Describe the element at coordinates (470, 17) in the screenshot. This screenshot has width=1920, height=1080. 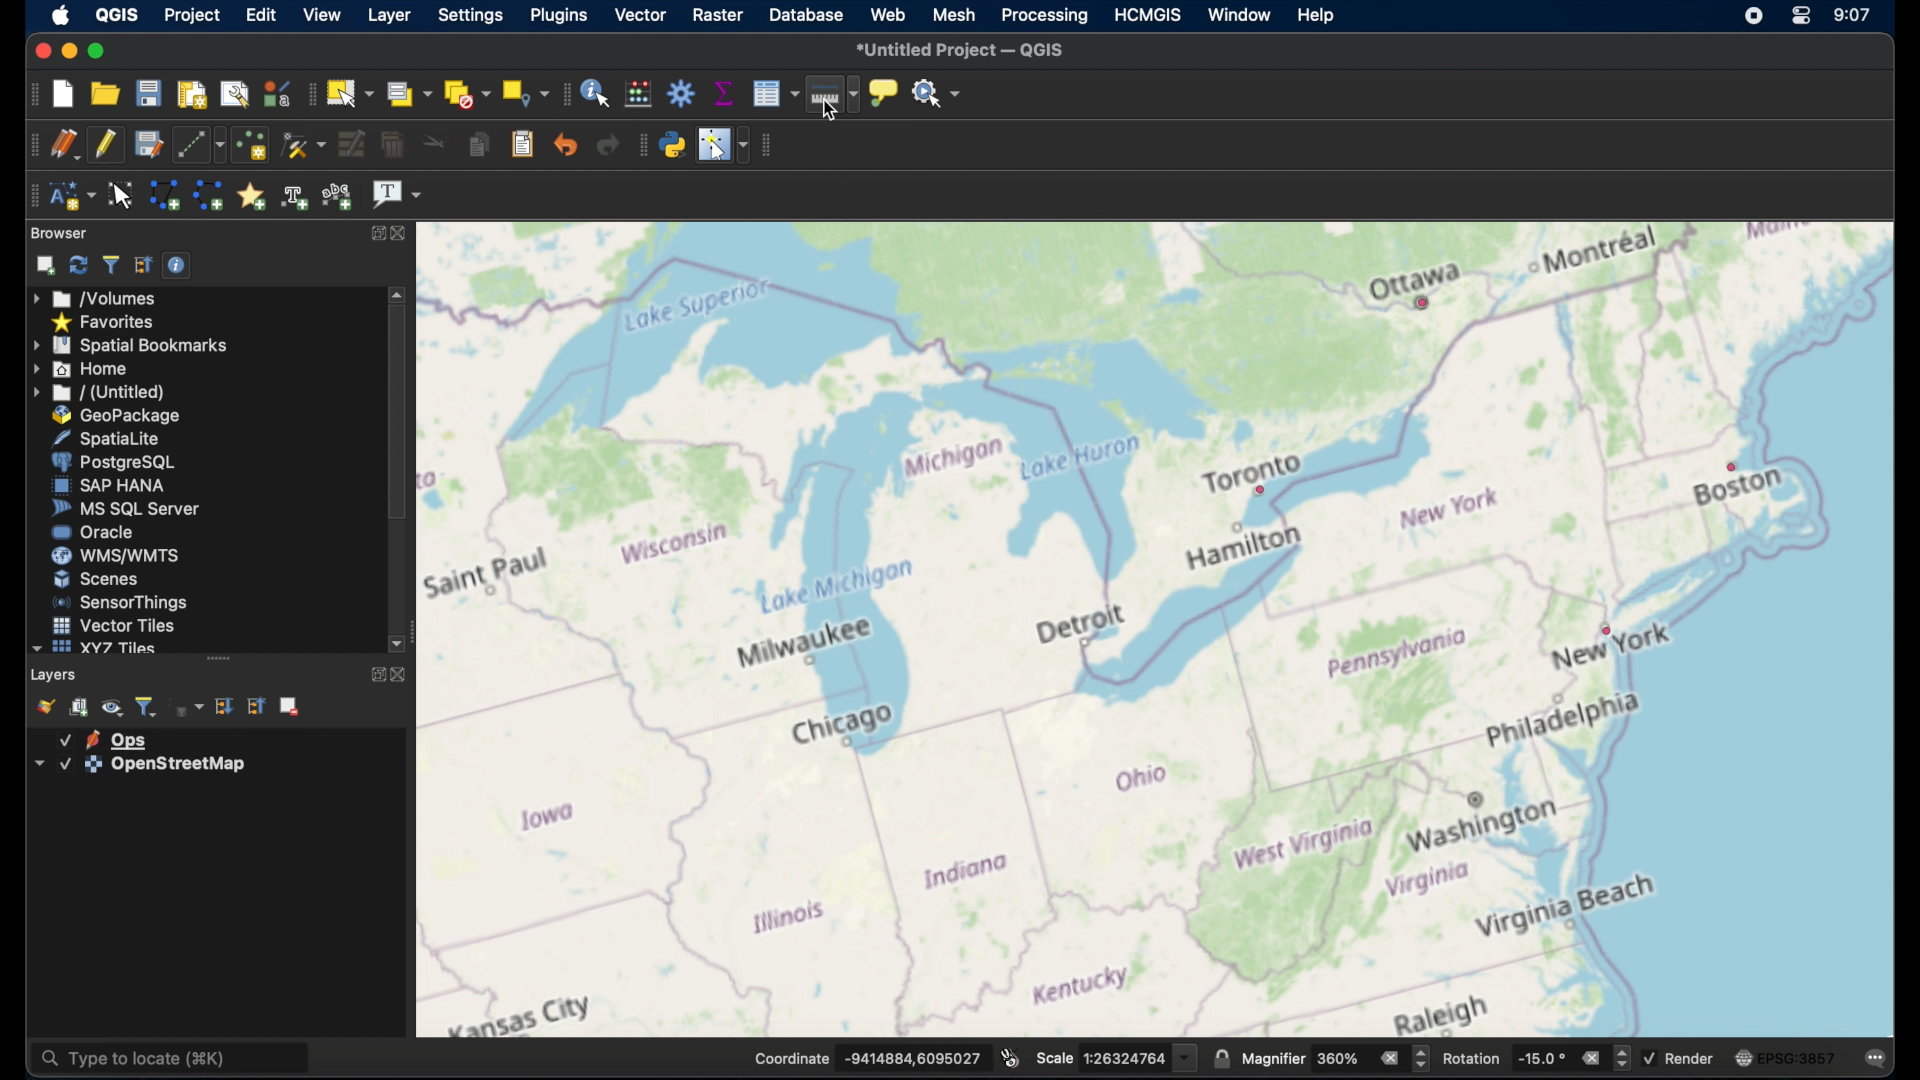
I see `settings` at that location.